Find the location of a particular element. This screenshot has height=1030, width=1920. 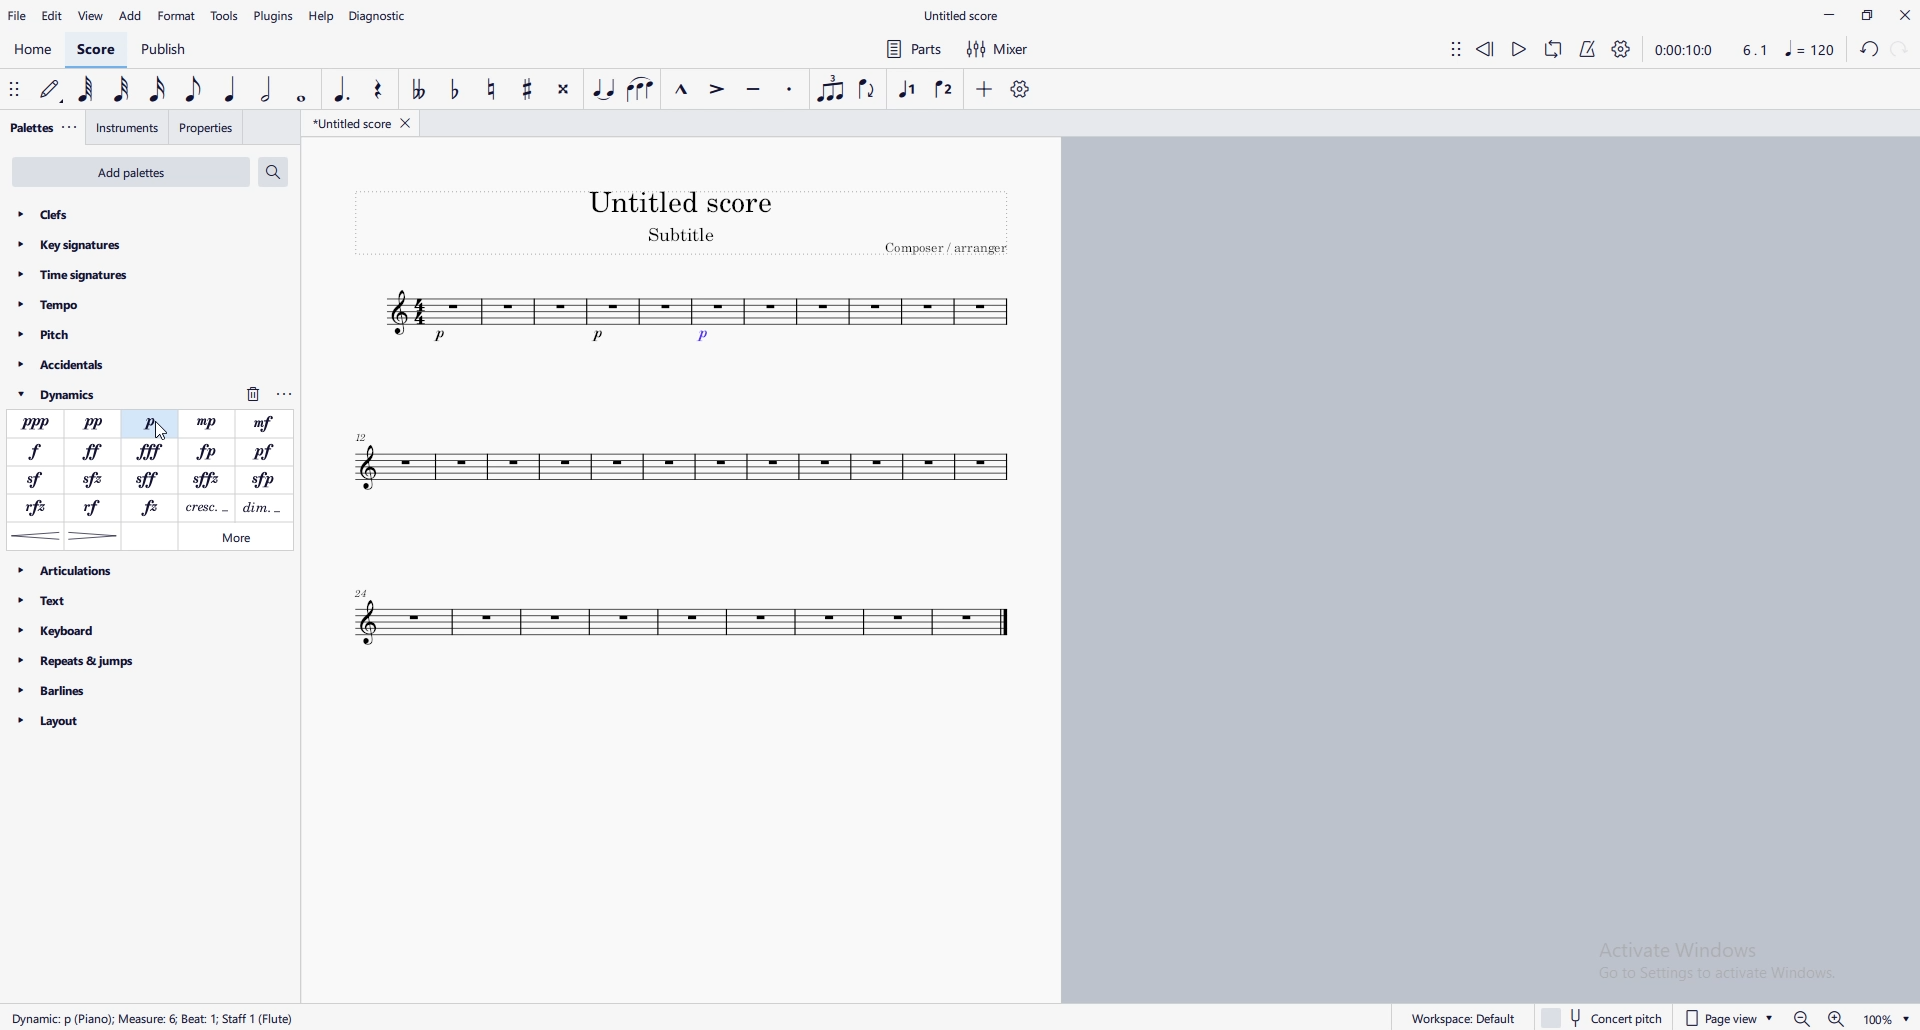

16th note is located at coordinates (158, 90).